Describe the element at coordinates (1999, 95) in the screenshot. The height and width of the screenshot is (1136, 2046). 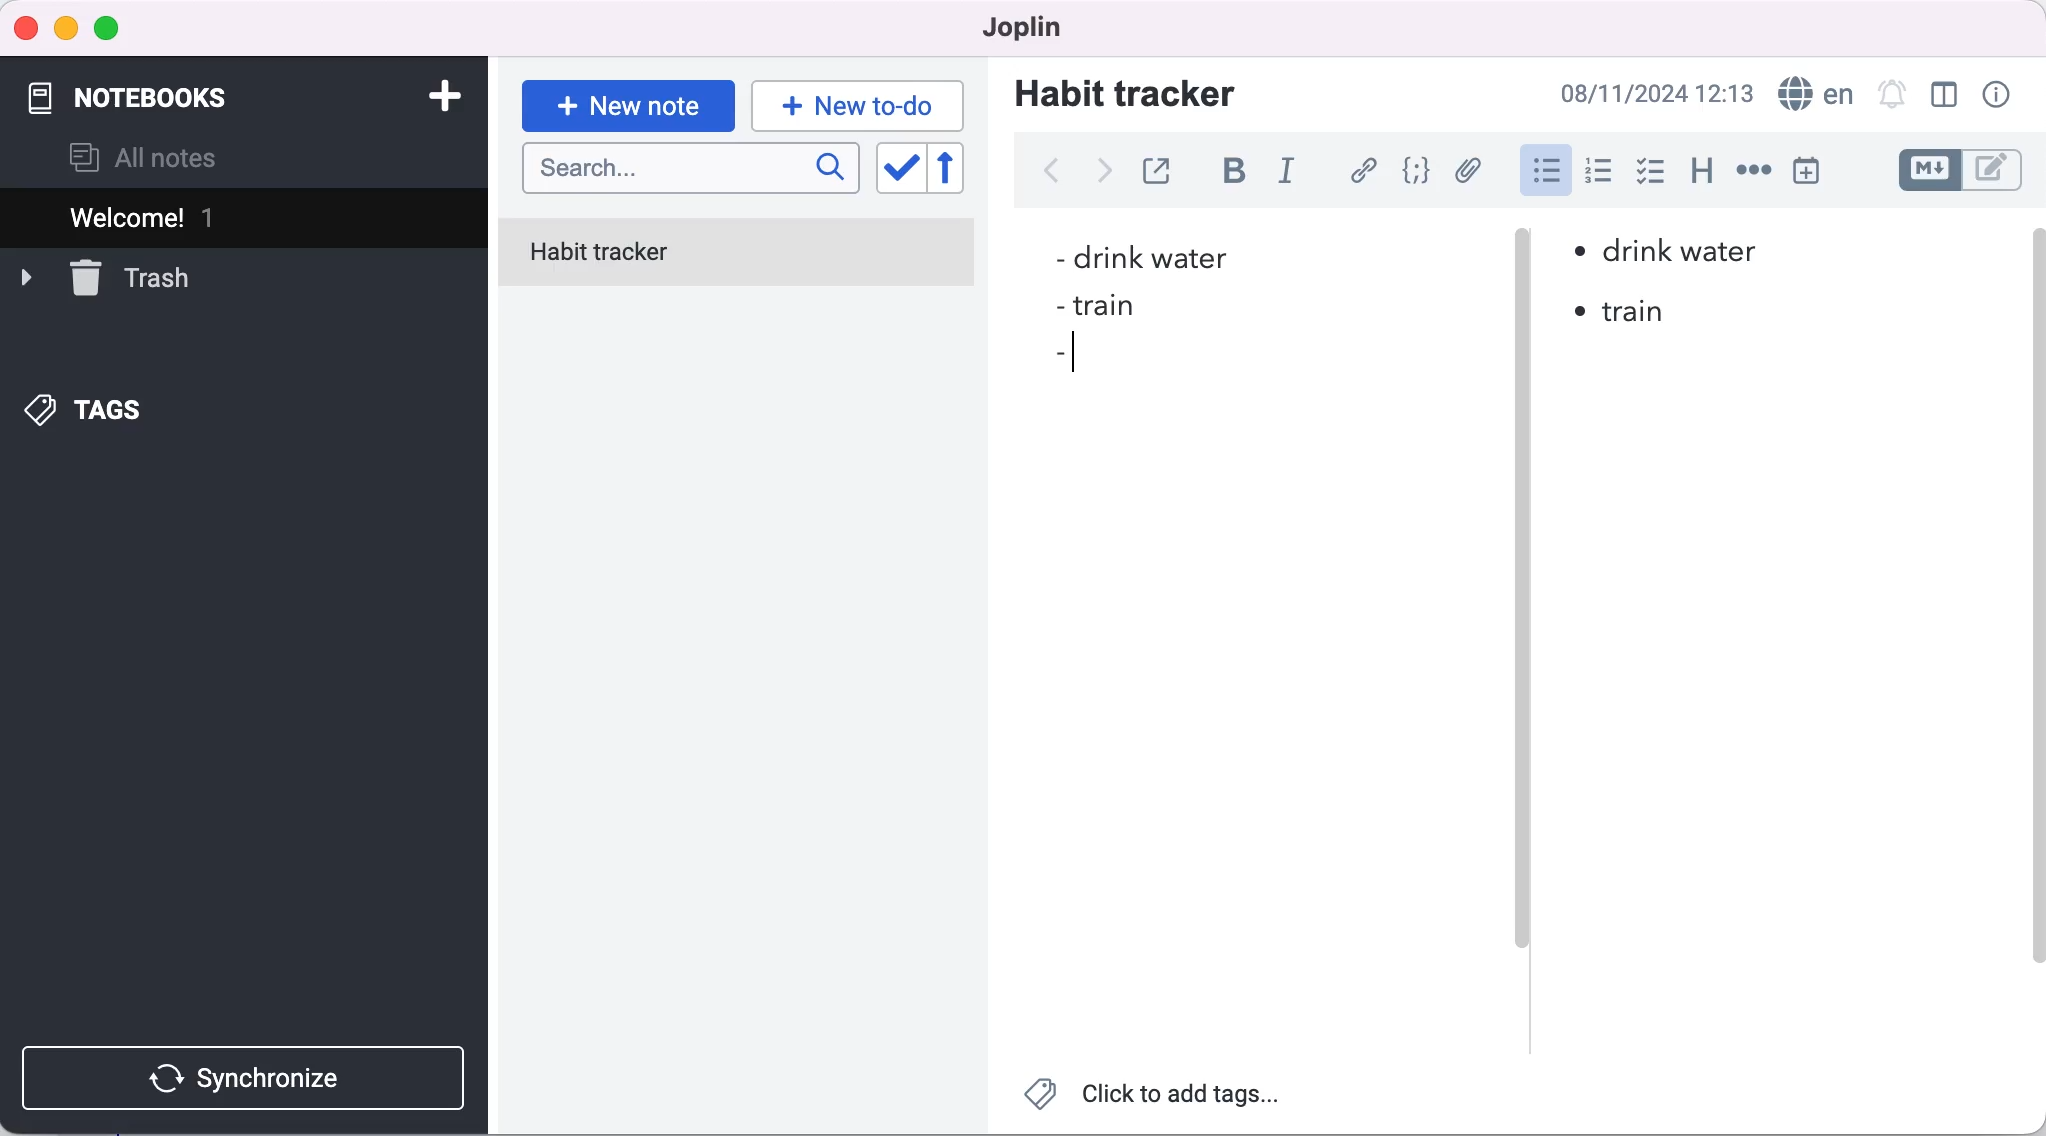
I see `note properties` at that location.